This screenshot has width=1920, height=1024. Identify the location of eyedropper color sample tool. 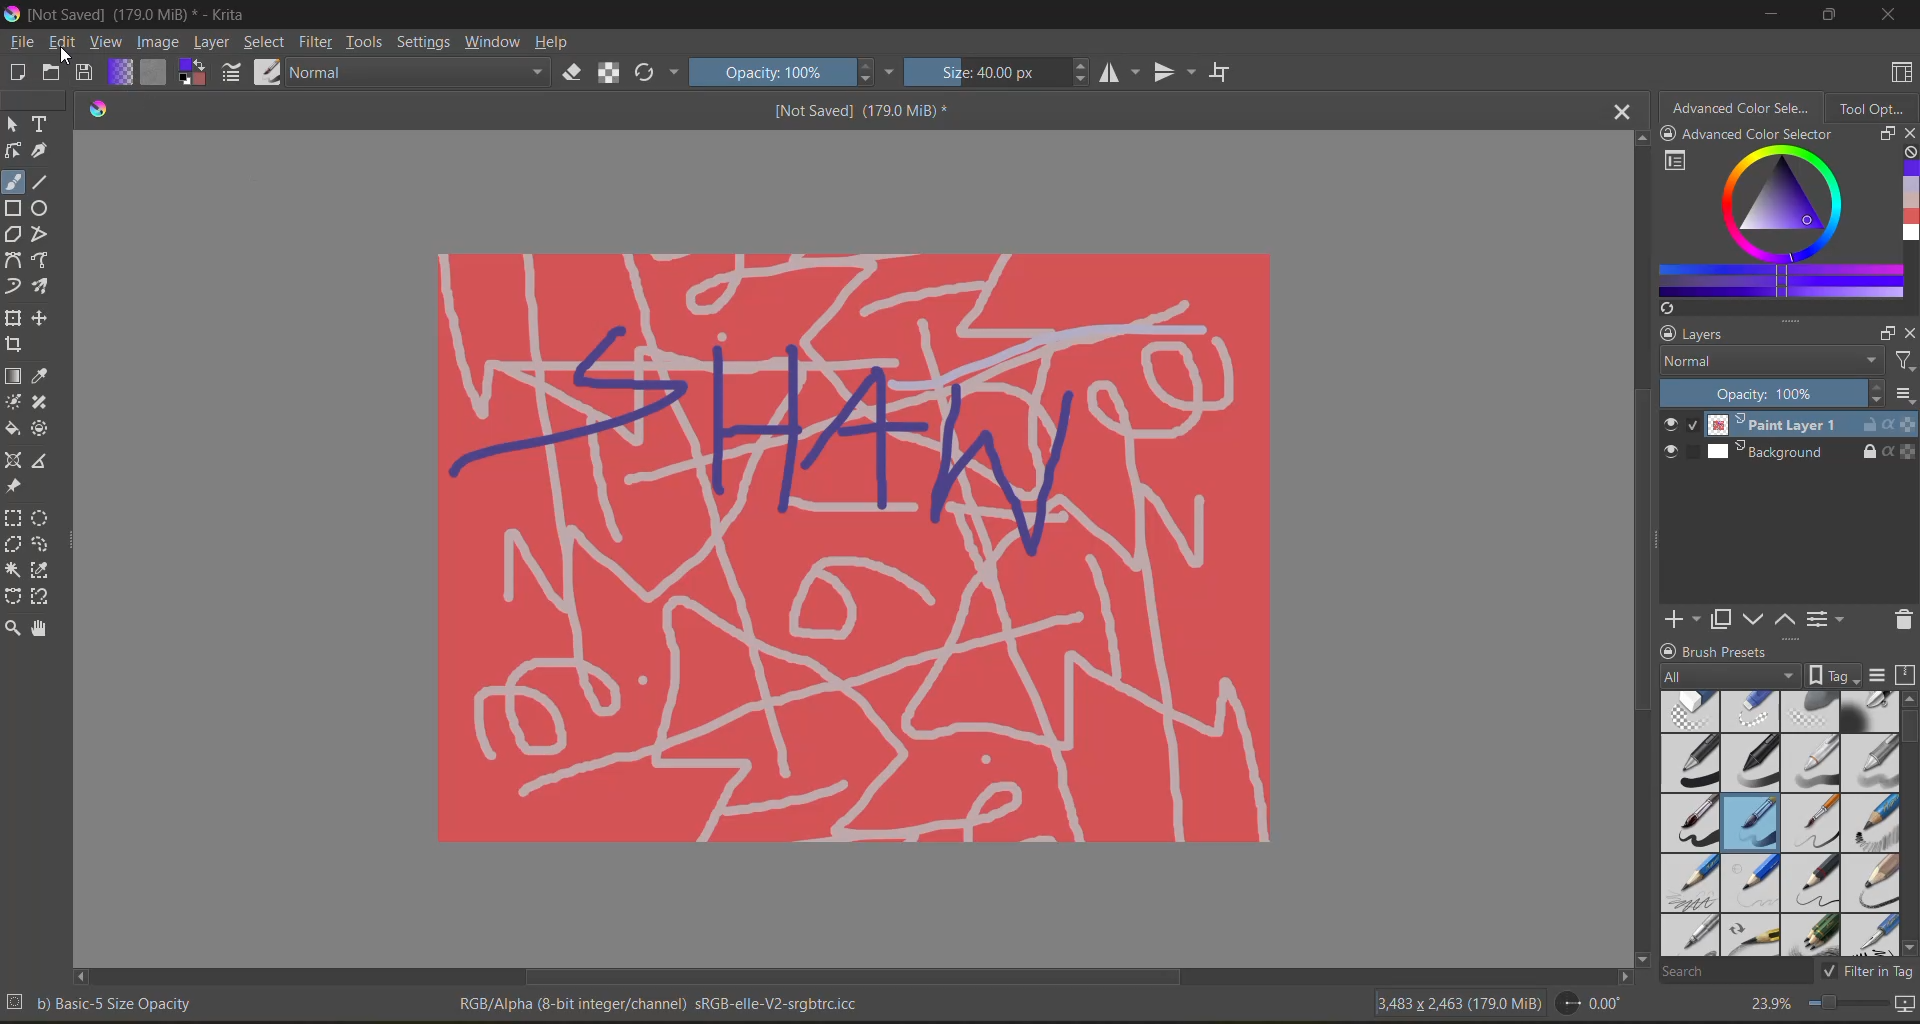
(42, 378).